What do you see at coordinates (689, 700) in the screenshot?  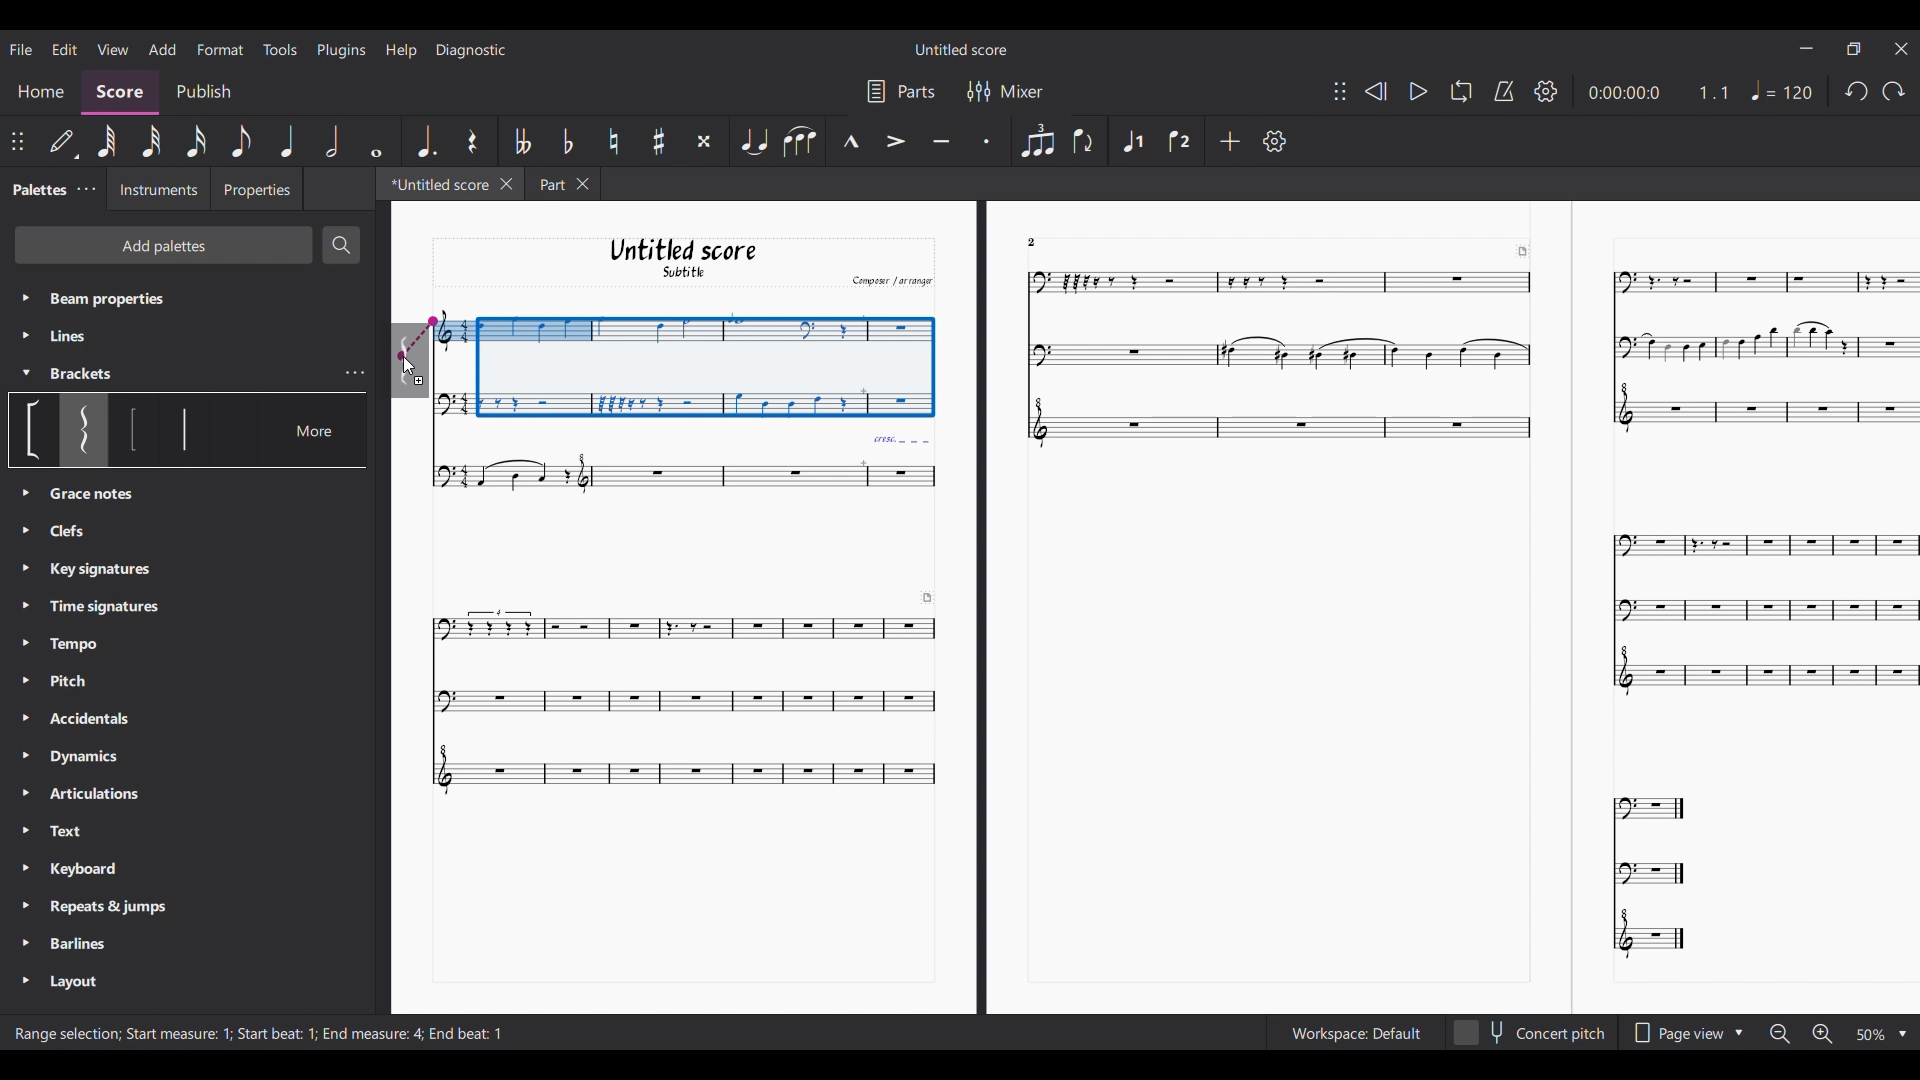 I see `` at bounding box center [689, 700].